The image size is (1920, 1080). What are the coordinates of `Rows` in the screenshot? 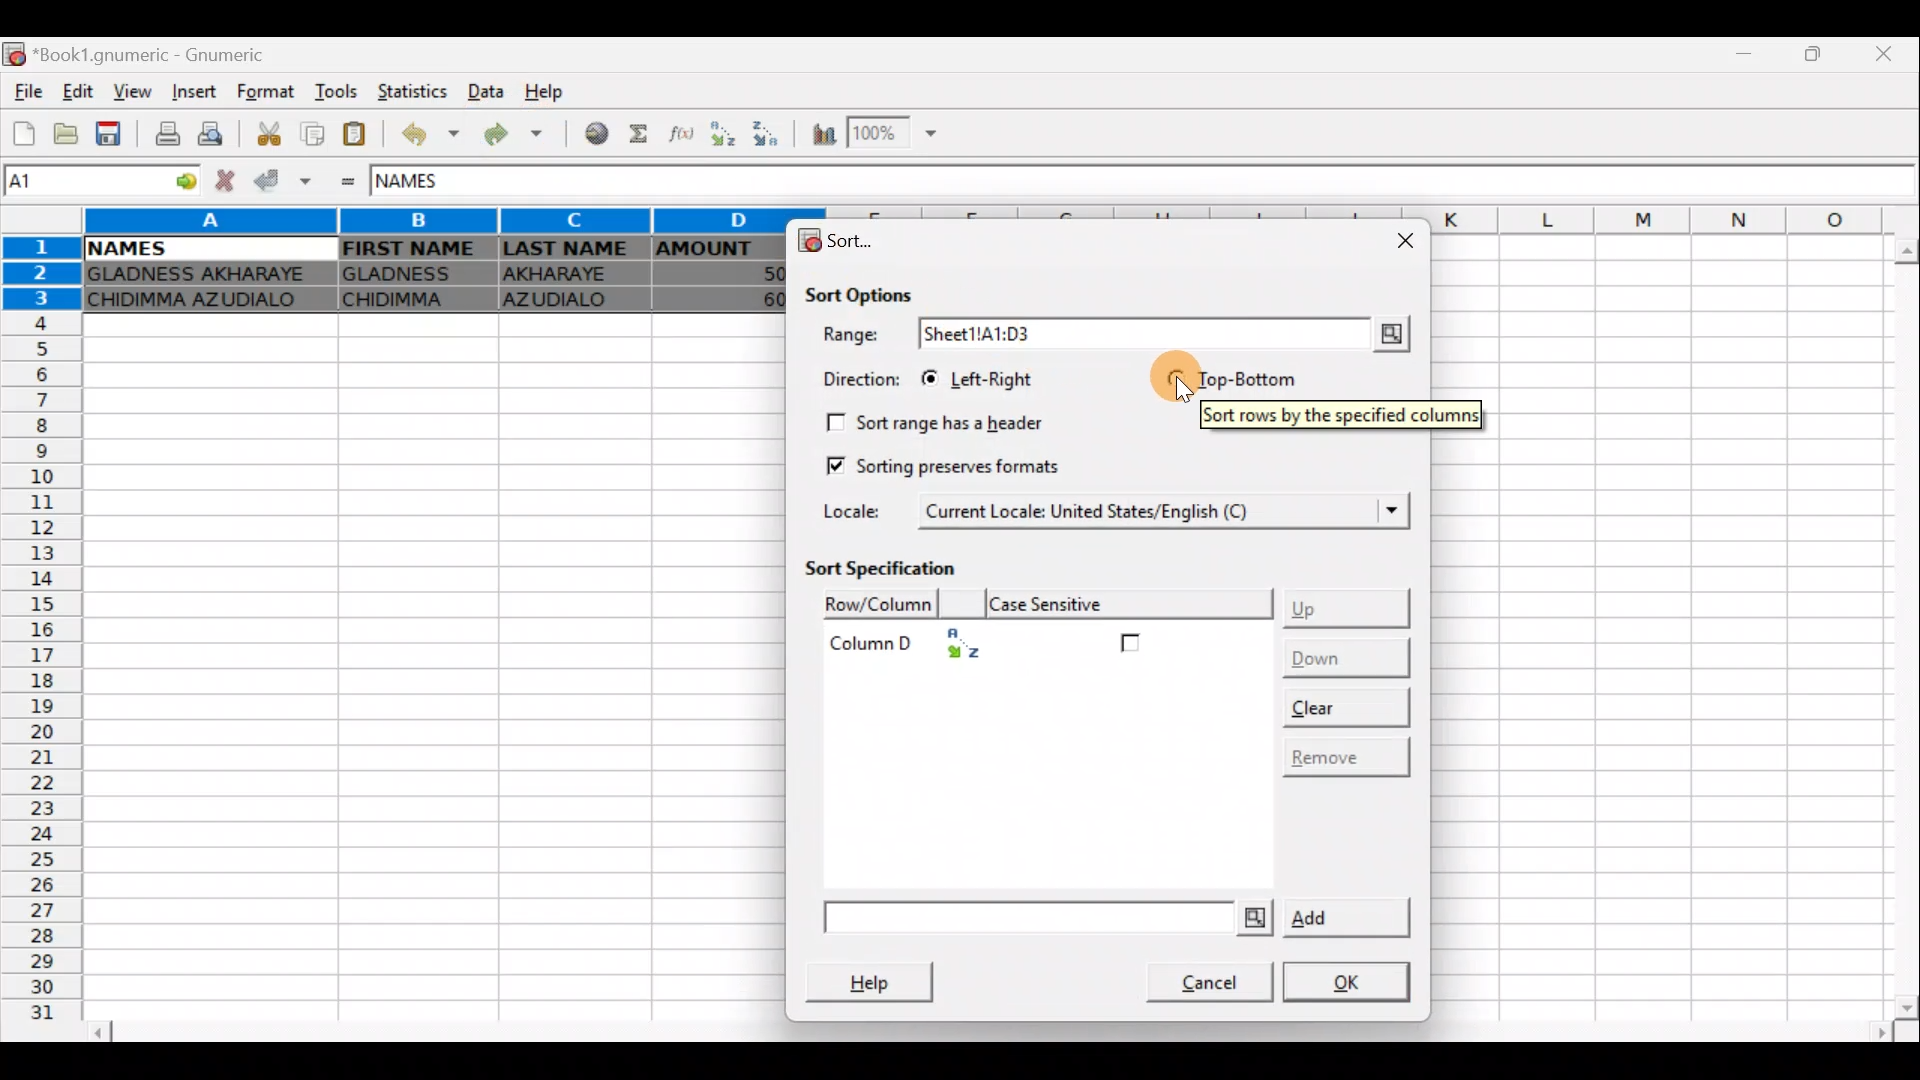 It's located at (38, 640).